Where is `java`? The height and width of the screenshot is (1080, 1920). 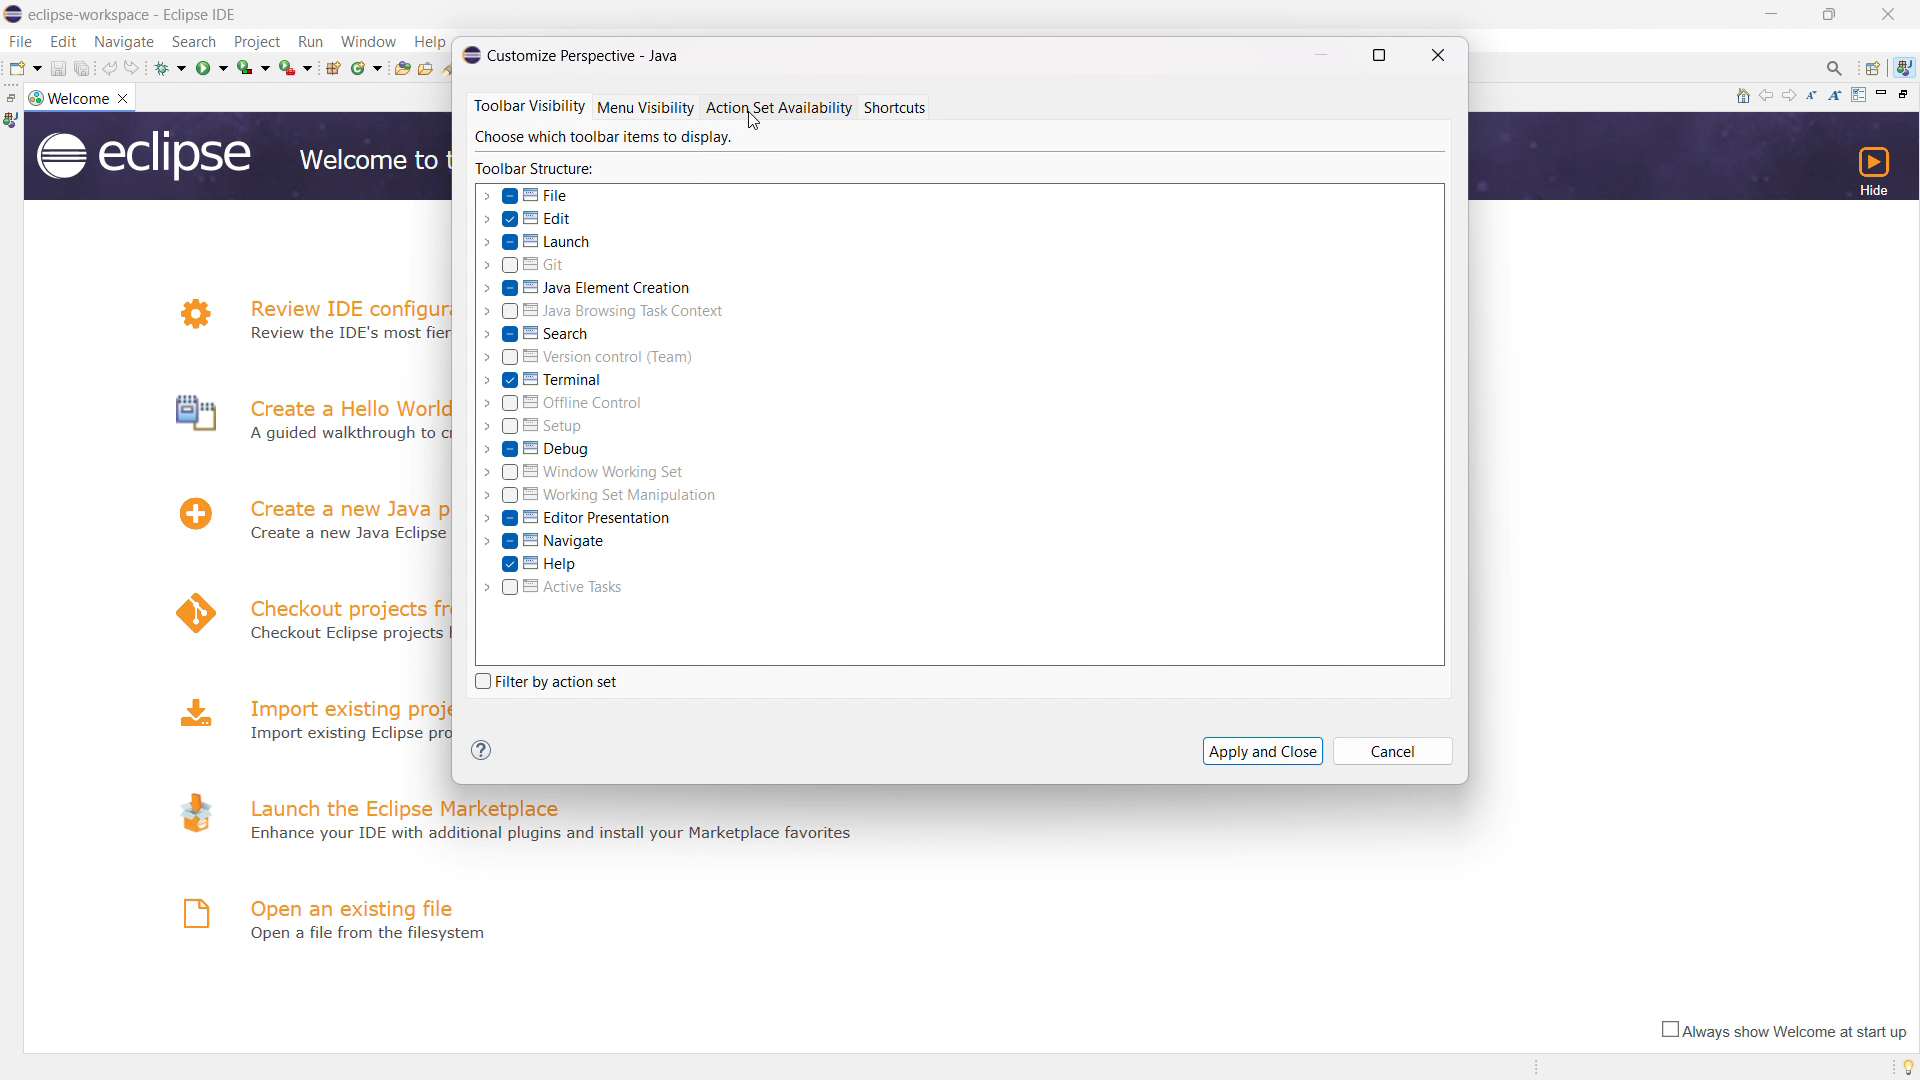
java is located at coordinates (1907, 67).